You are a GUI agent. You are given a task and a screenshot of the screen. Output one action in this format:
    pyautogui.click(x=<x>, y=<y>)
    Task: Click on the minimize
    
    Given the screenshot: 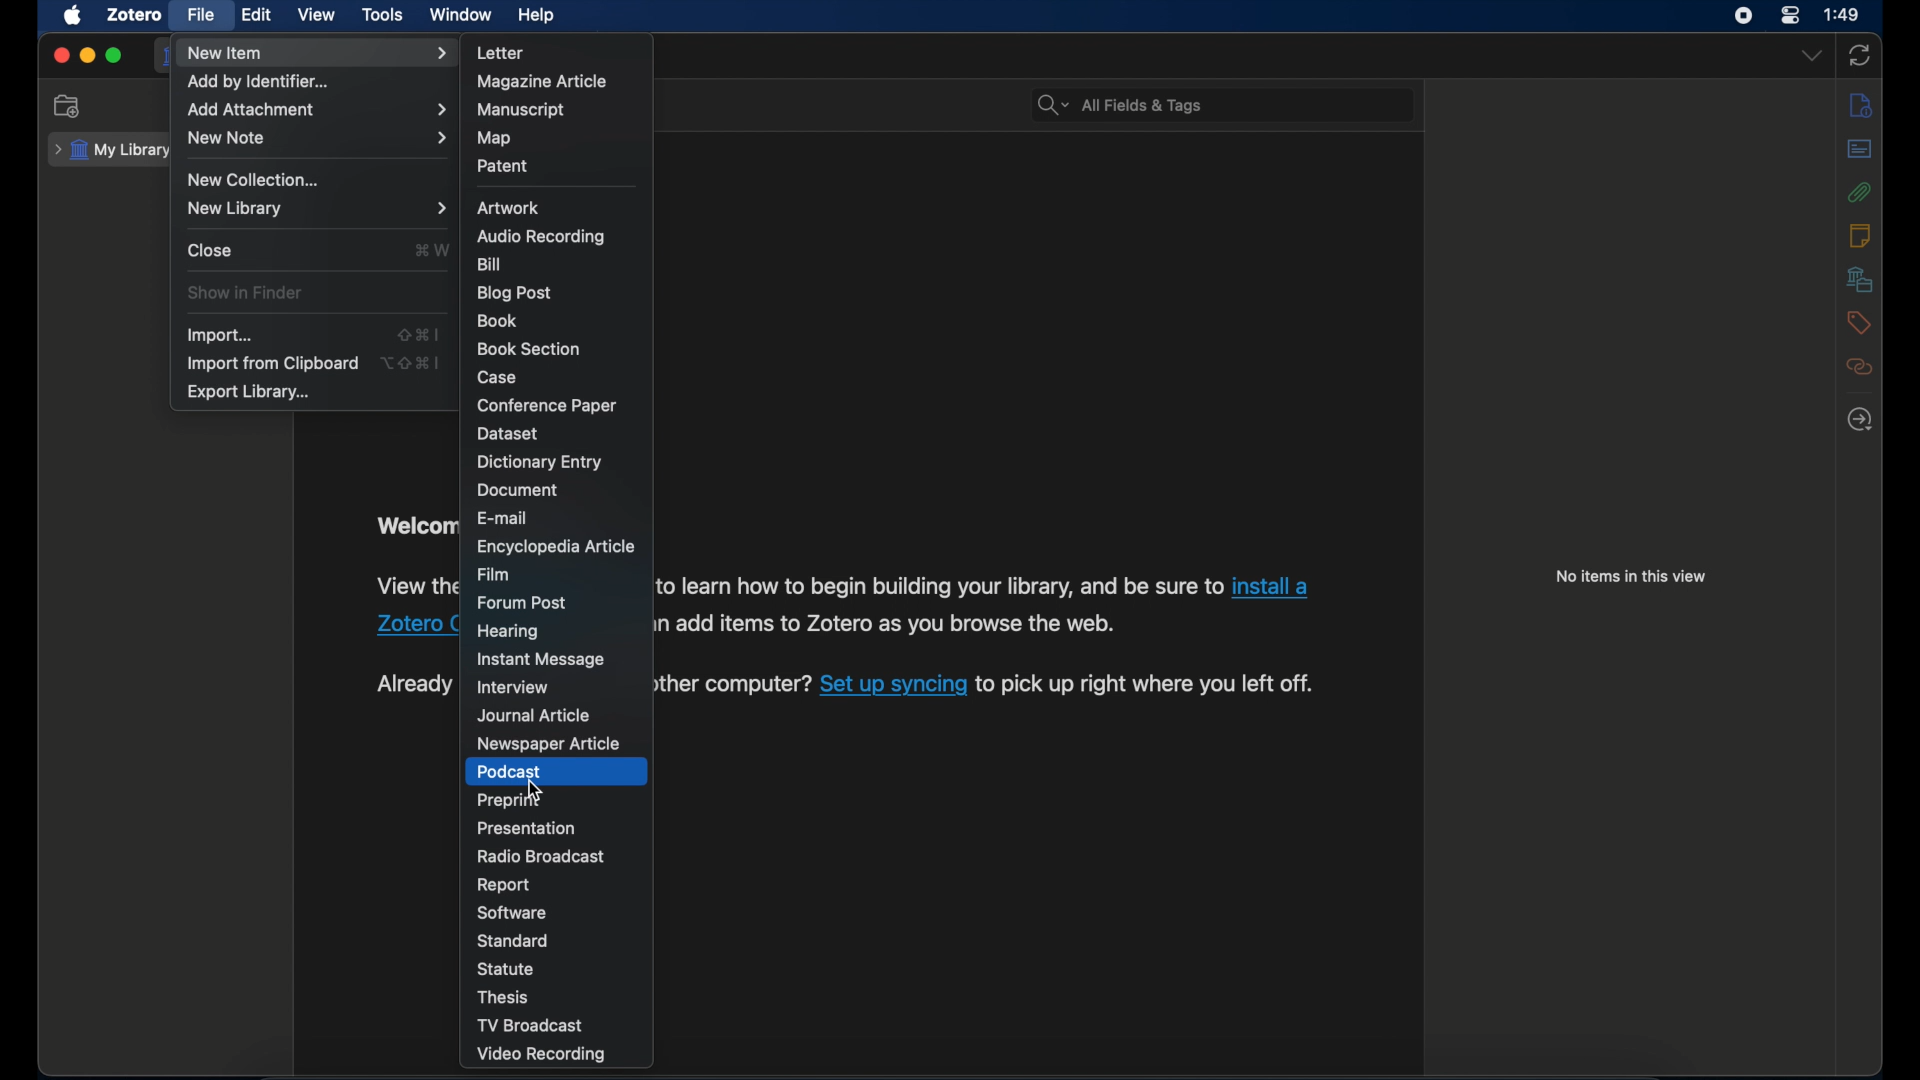 What is the action you would take?
    pyautogui.click(x=86, y=57)
    